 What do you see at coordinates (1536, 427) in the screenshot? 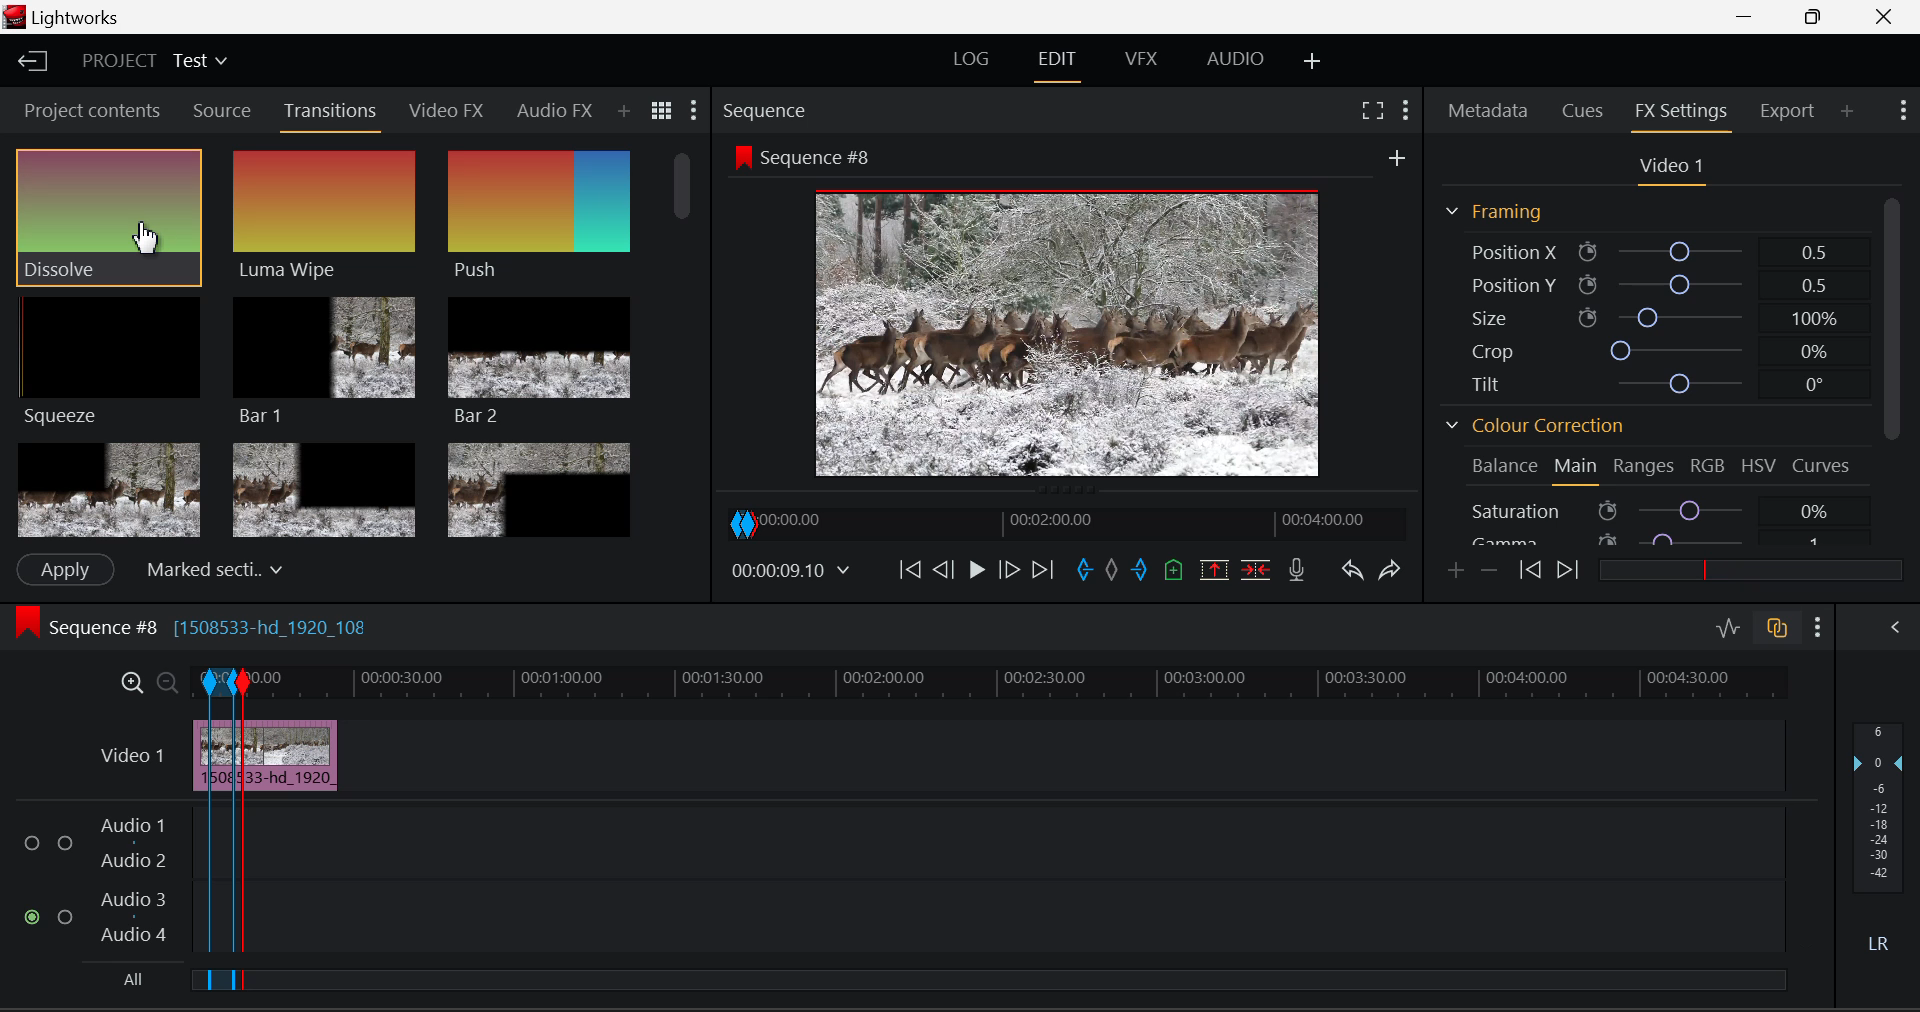
I see `Colour Correction Section` at bounding box center [1536, 427].